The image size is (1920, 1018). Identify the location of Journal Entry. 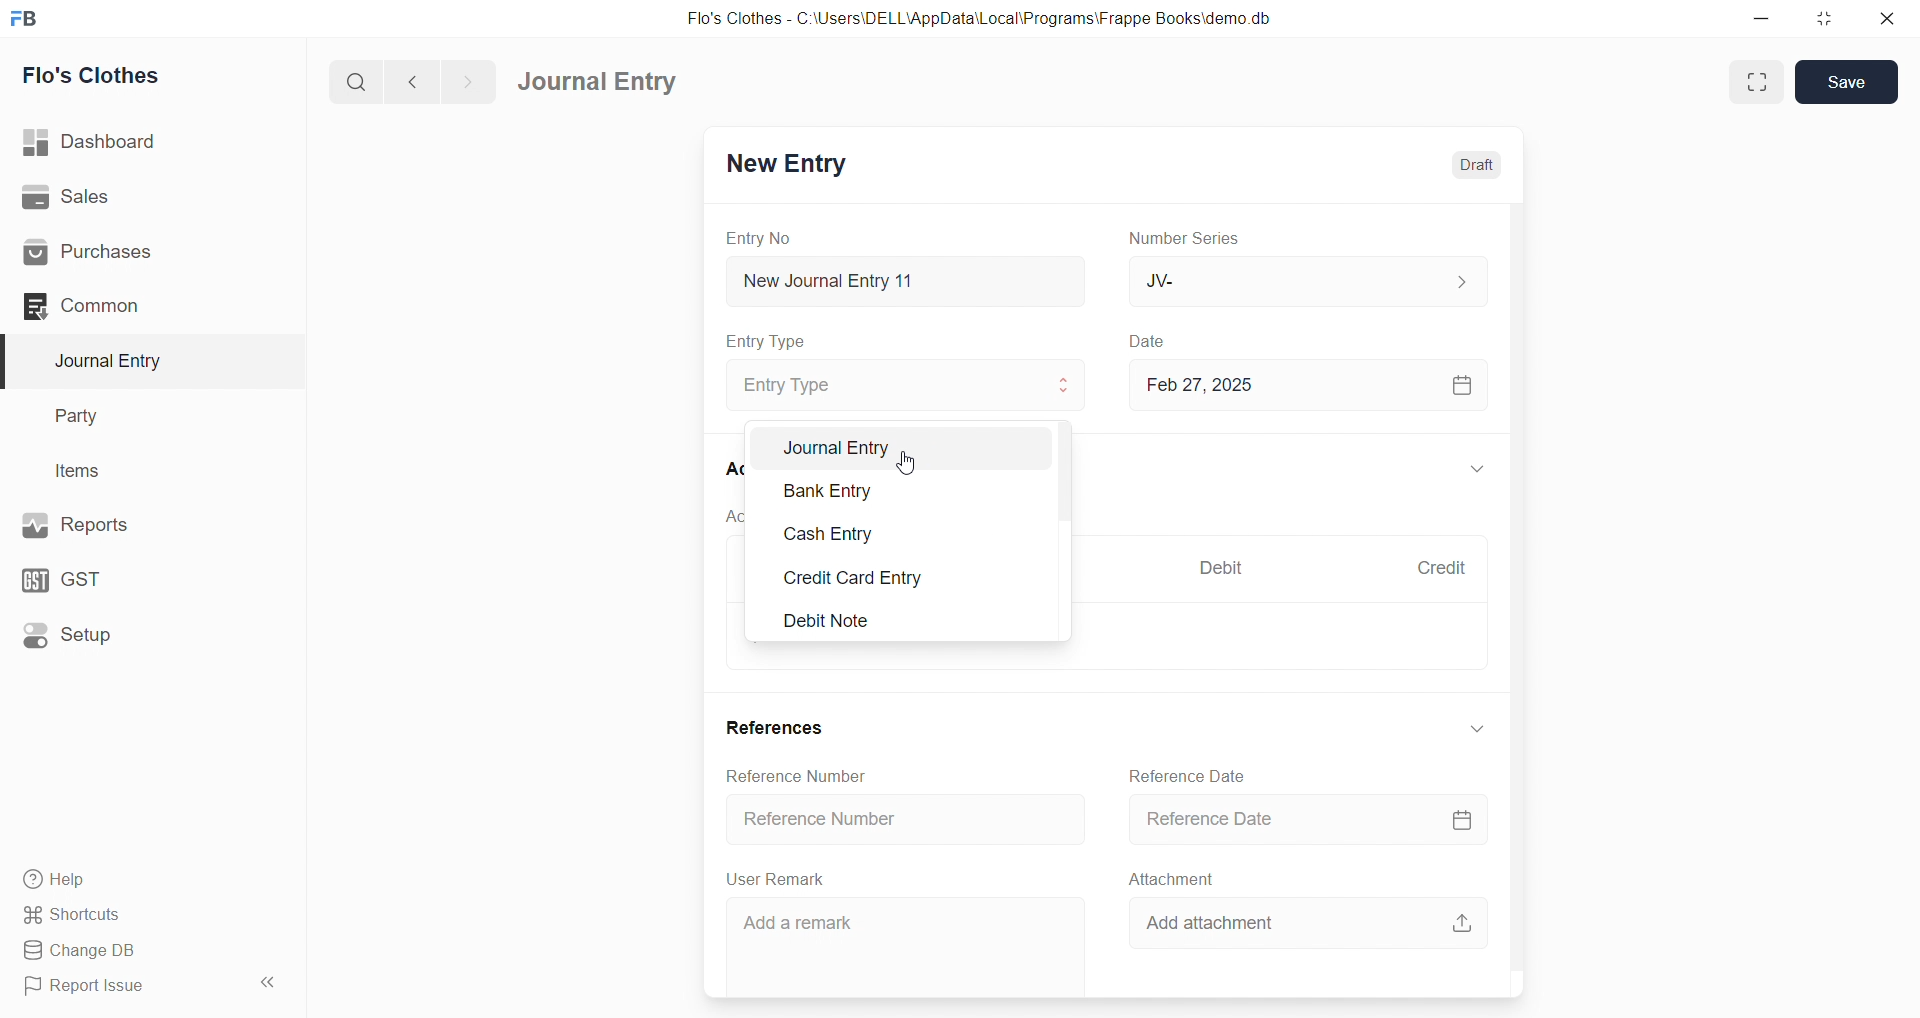
(598, 81).